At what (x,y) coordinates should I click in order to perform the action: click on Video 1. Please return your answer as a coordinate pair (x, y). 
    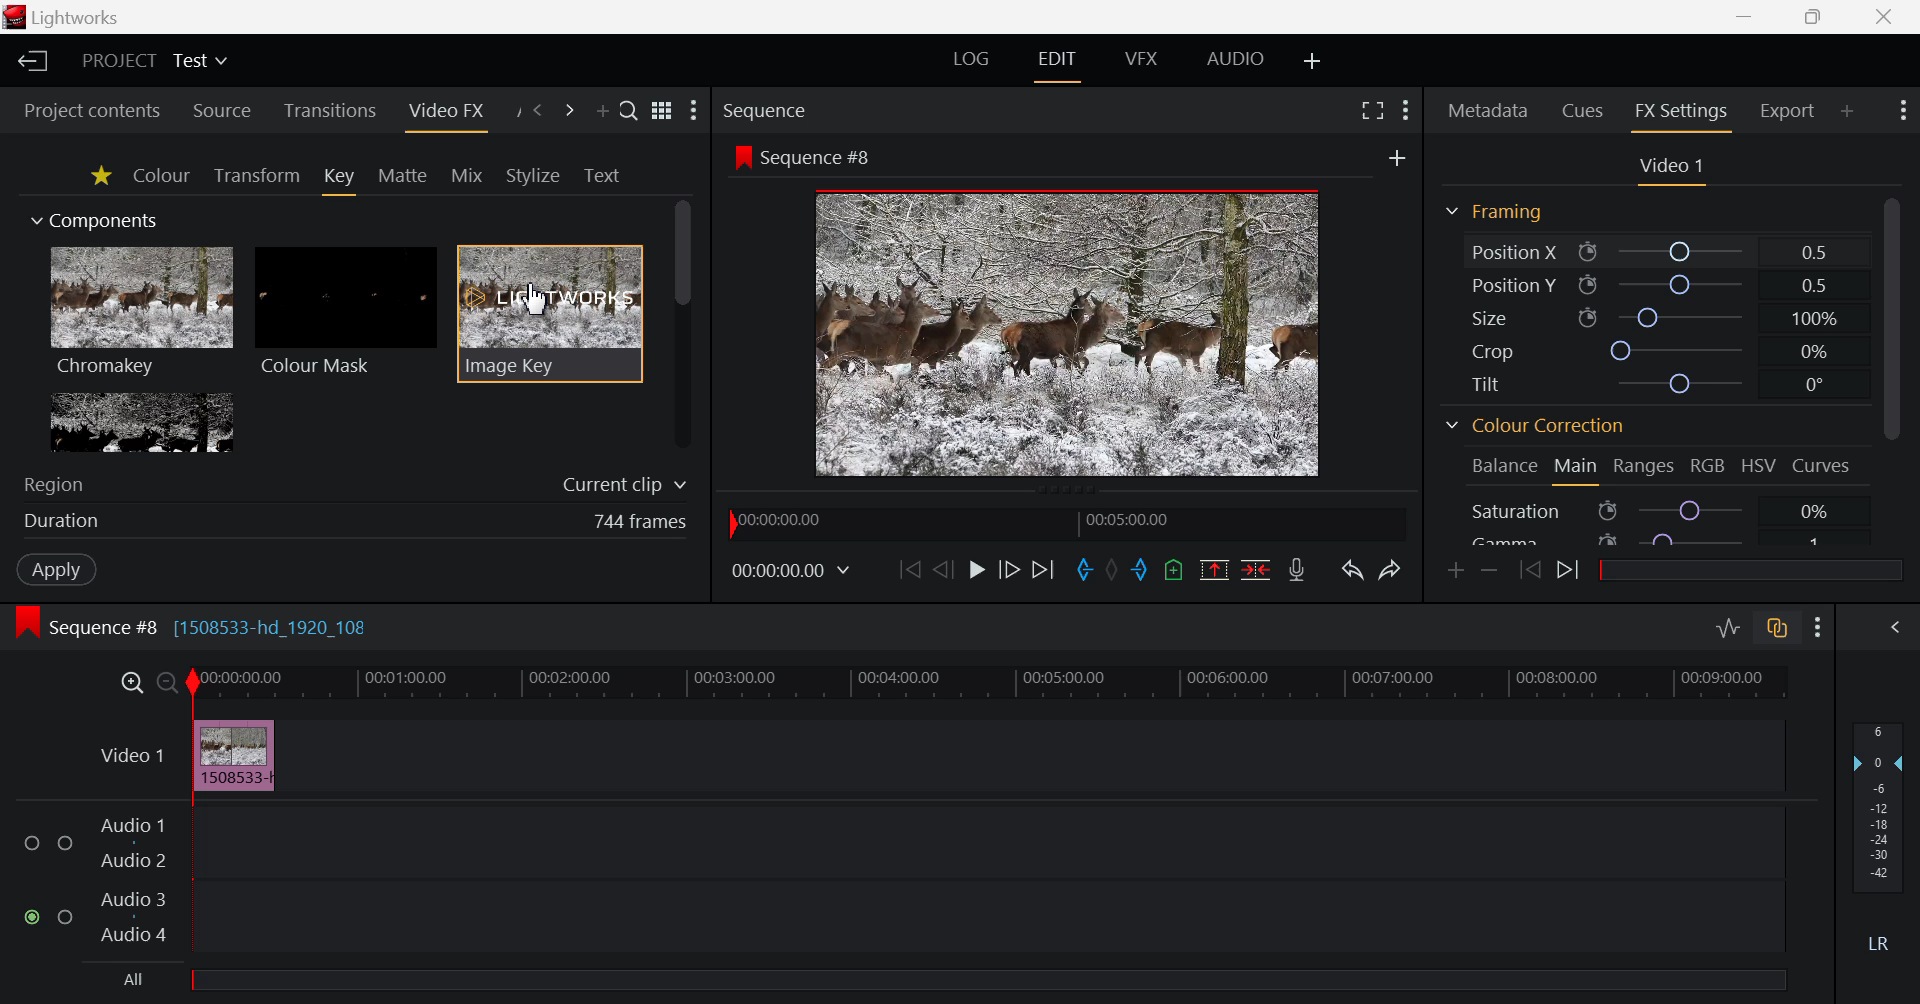
    Looking at the image, I should click on (132, 755).